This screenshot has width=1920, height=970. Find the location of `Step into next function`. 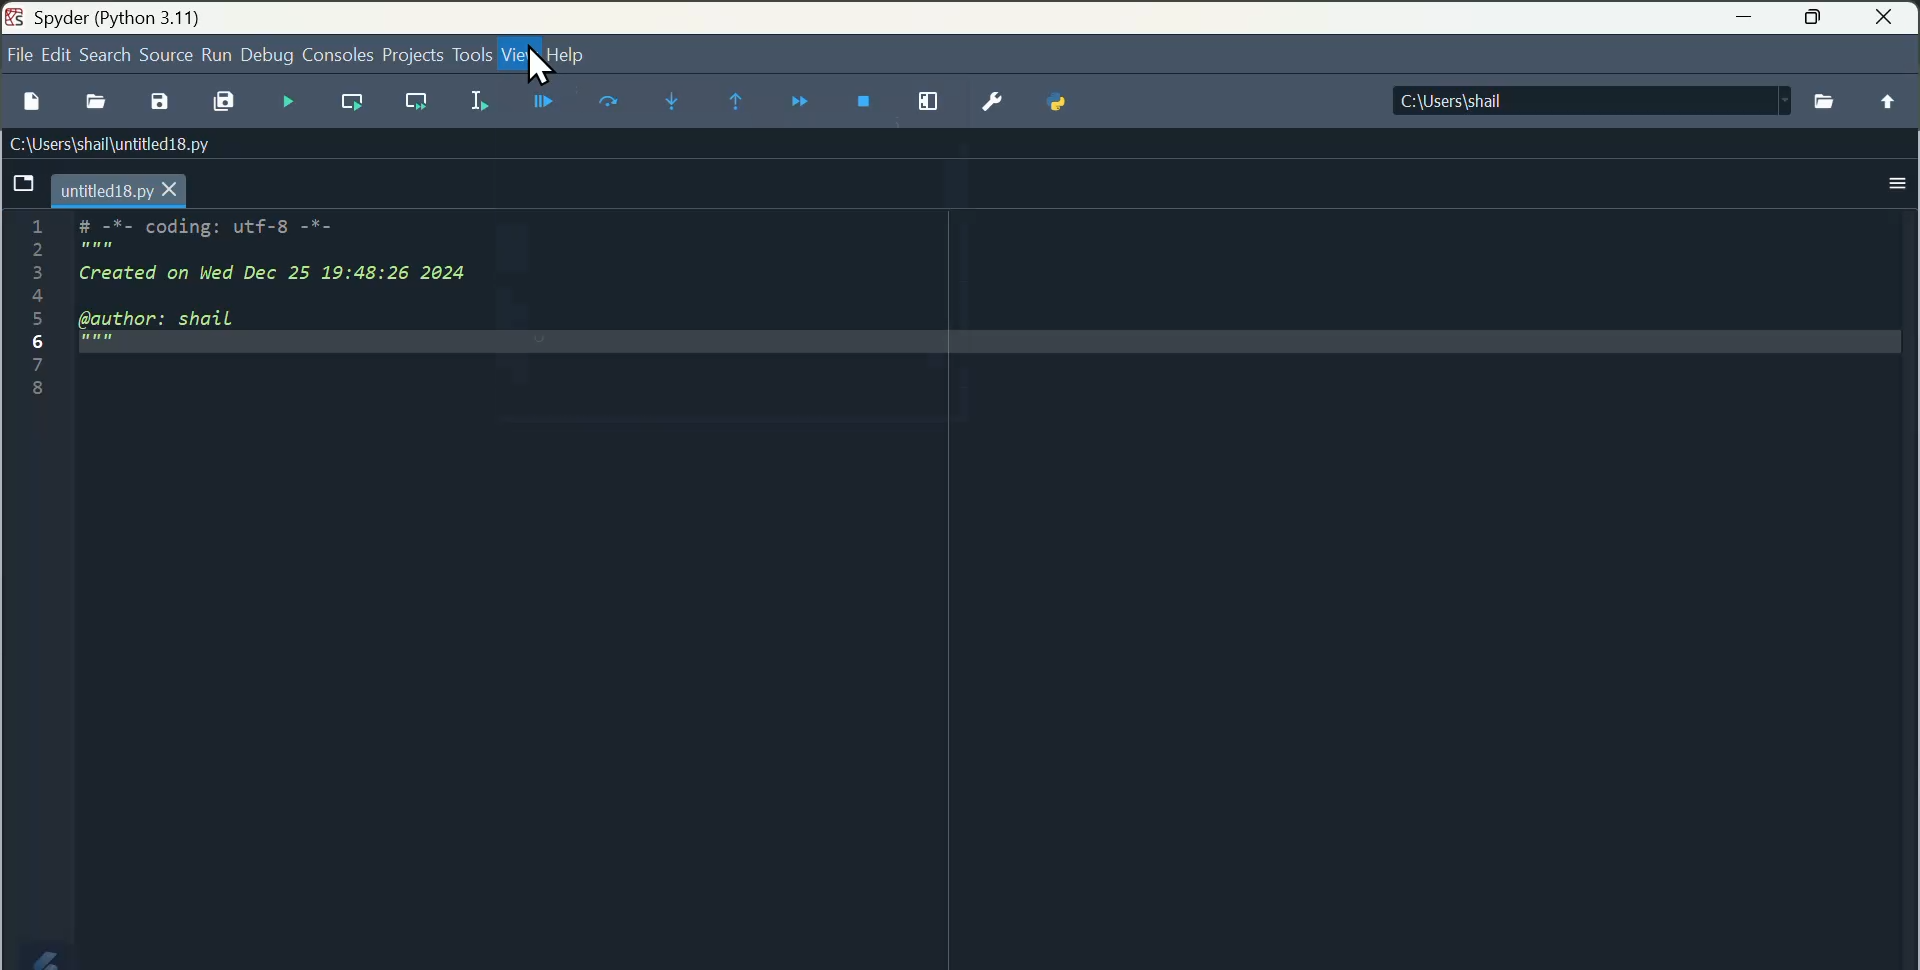

Step into next function is located at coordinates (669, 104).